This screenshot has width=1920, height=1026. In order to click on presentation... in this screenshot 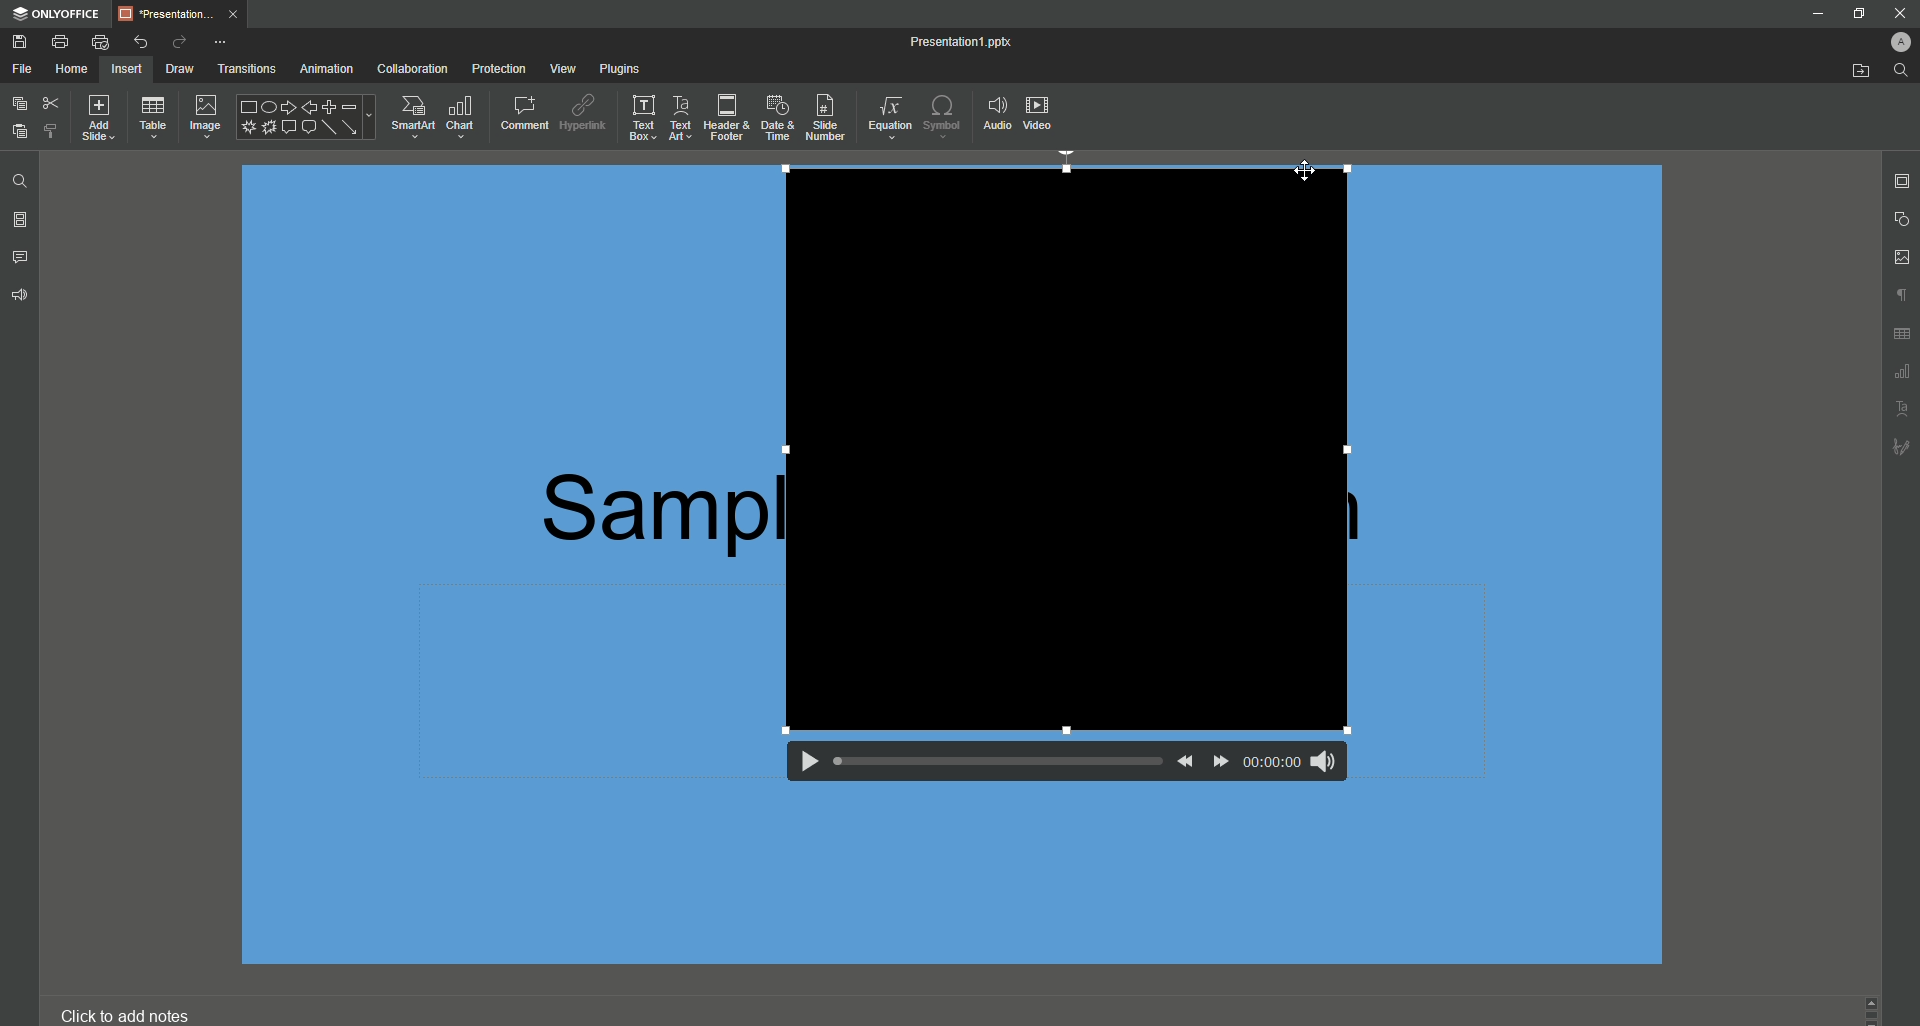, I will do `click(185, 11)`.